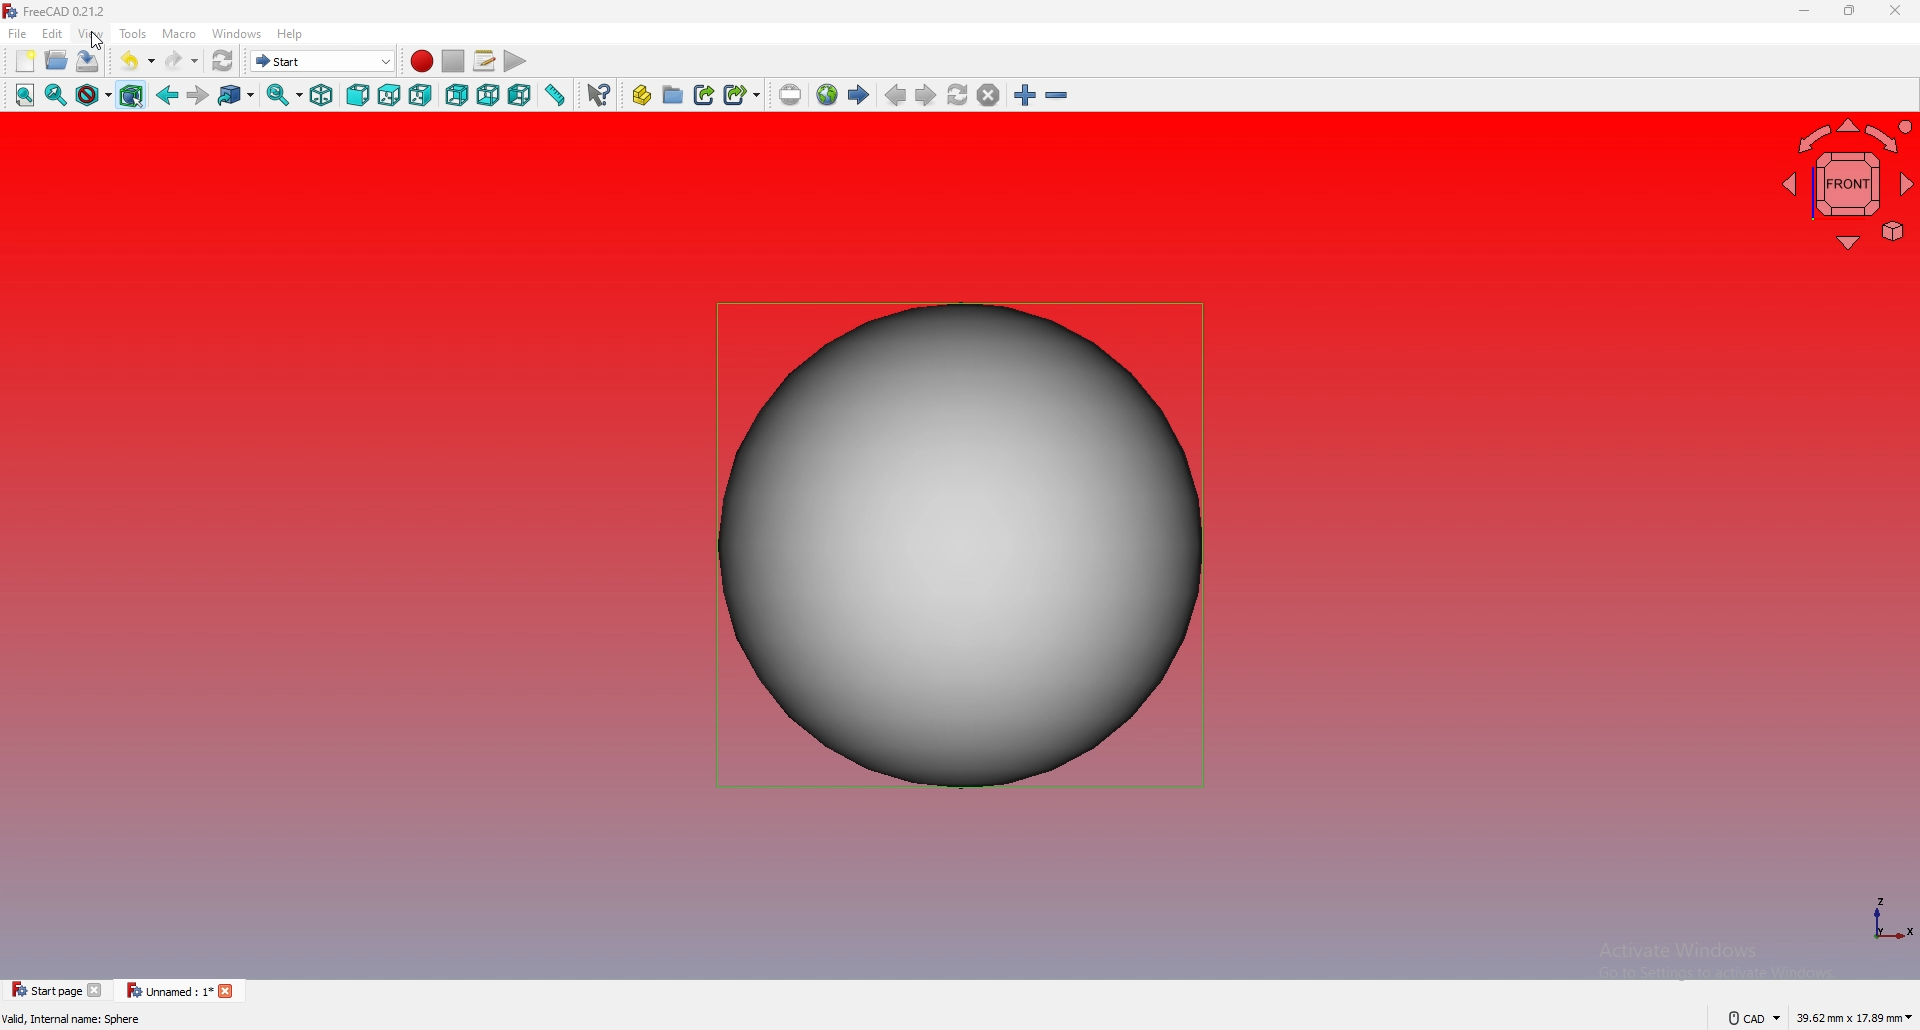 The height and width of the screenshot is (1030, 1920). Describe the element at coordinates (199, 95) in the screenshot. I see `forward` at that location.